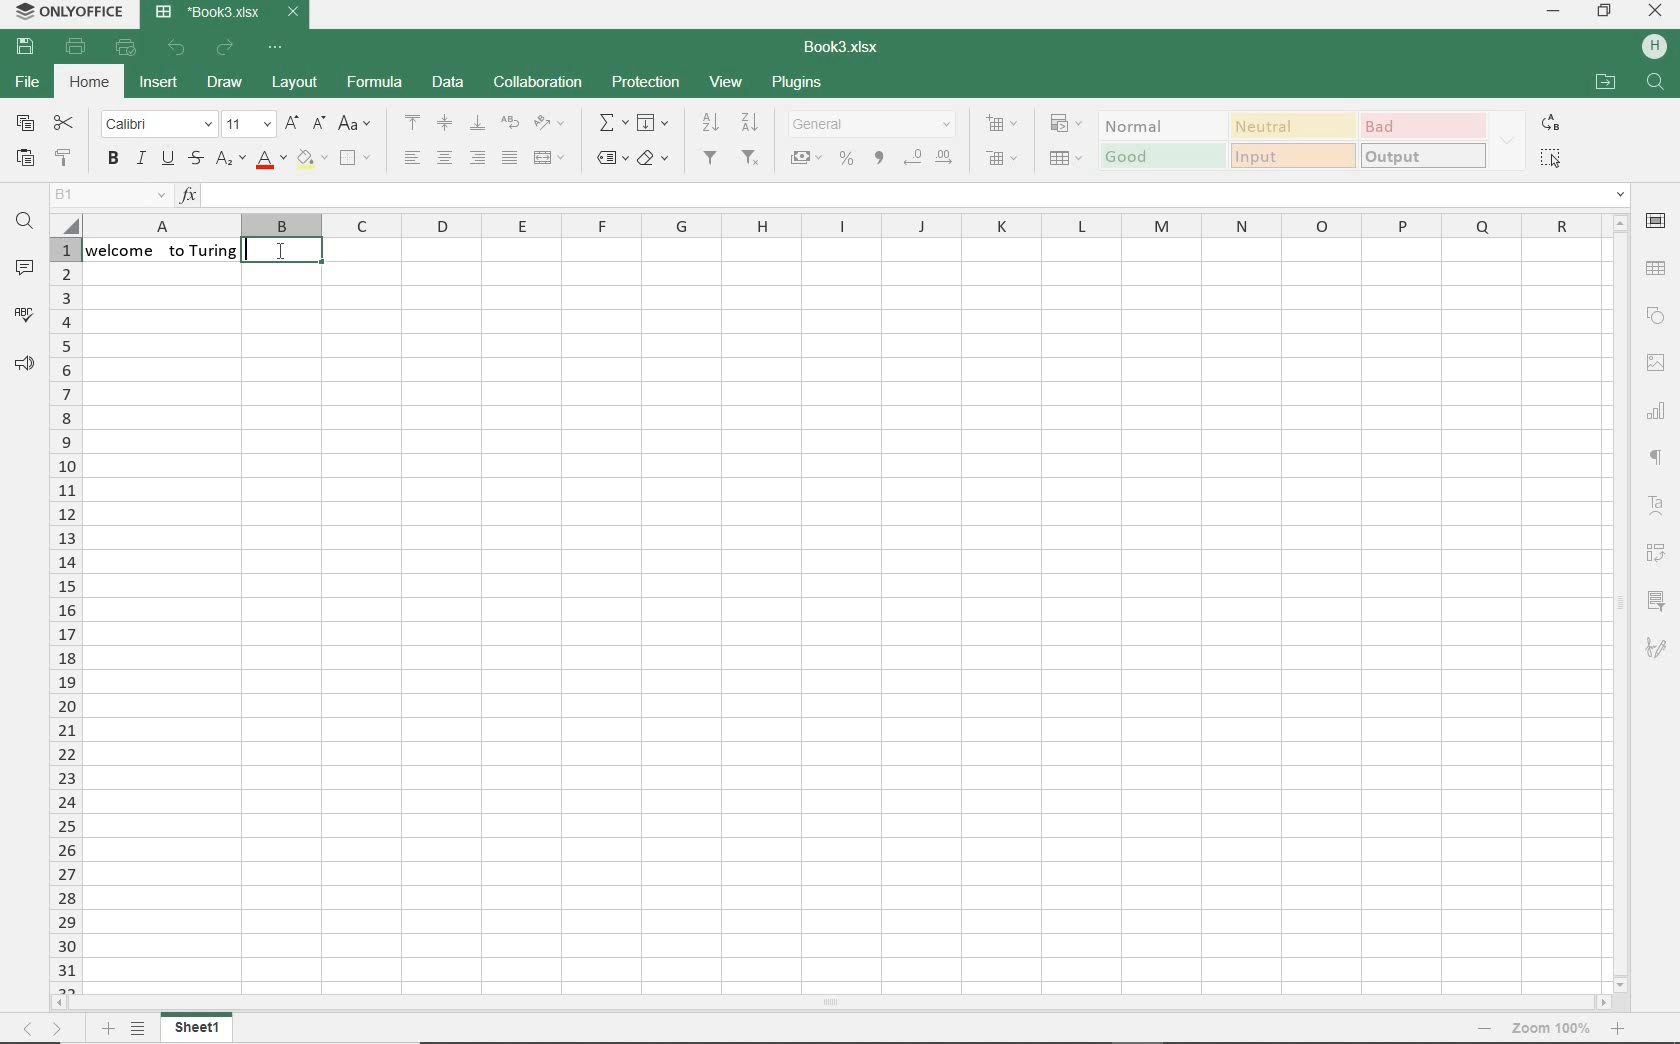  I want to click on chart, so click(1658, 412).